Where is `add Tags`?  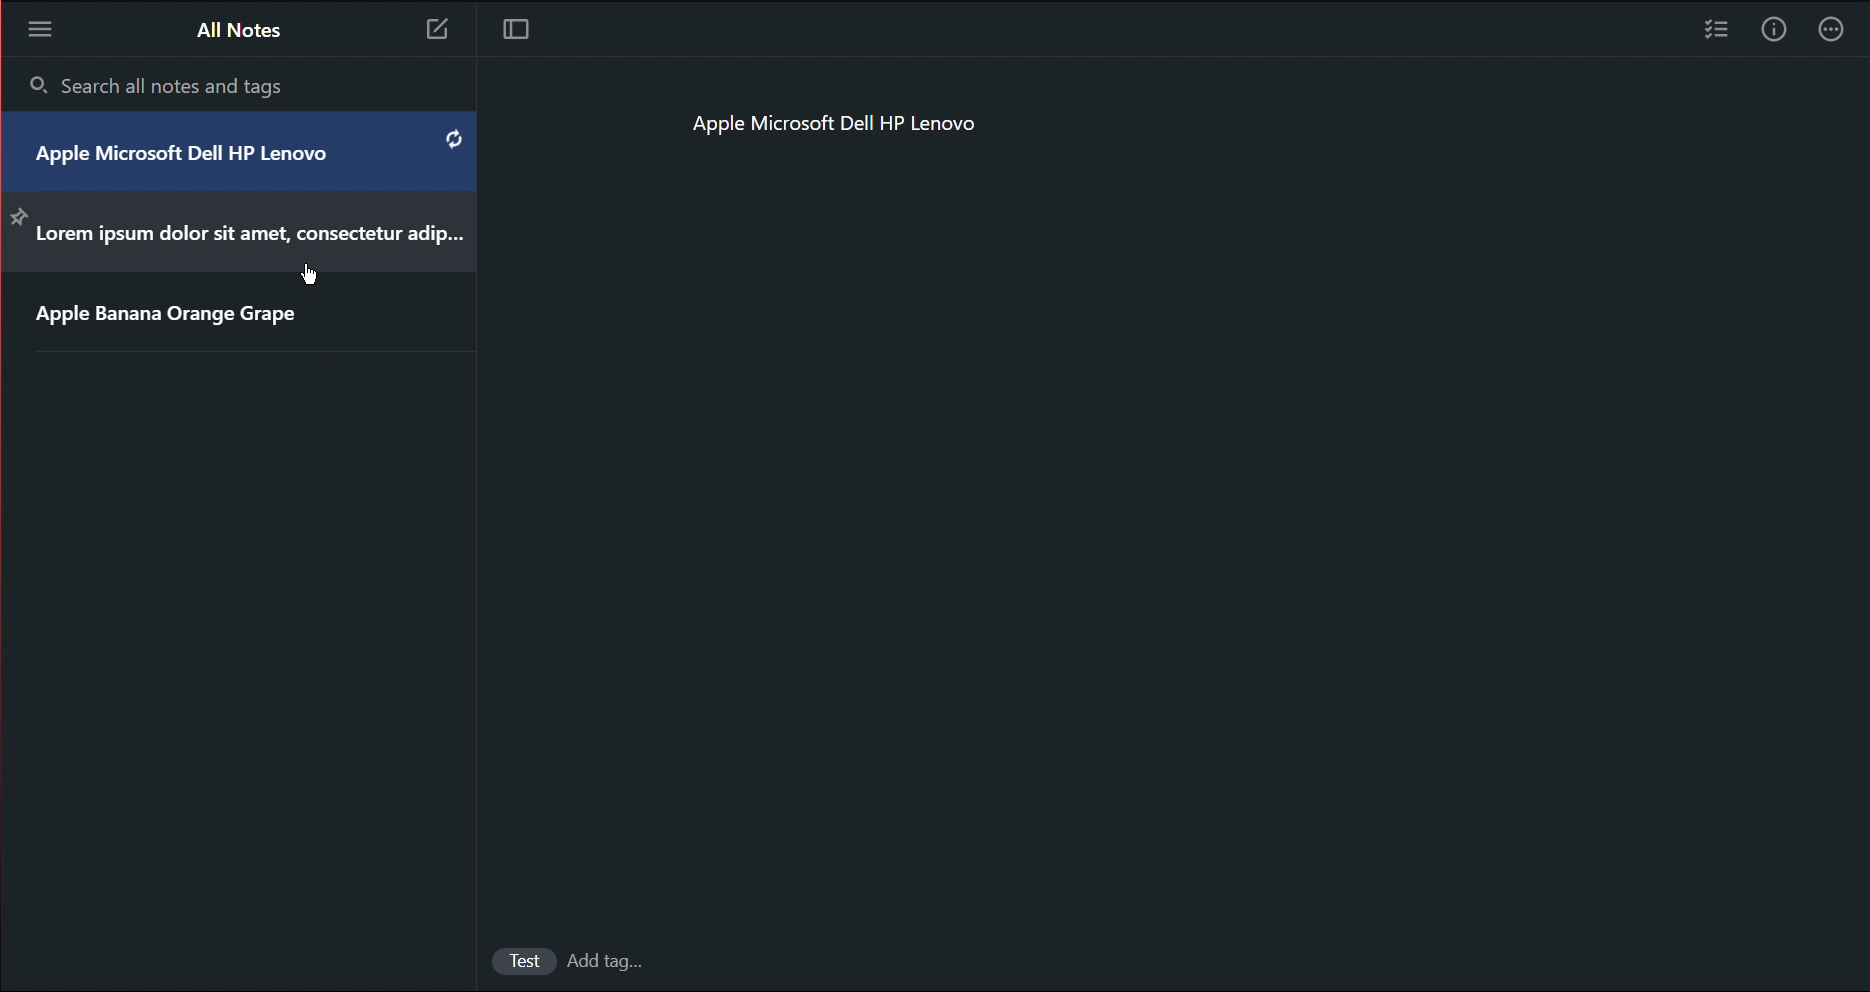
add Tags is located at coordinates (611, 964).